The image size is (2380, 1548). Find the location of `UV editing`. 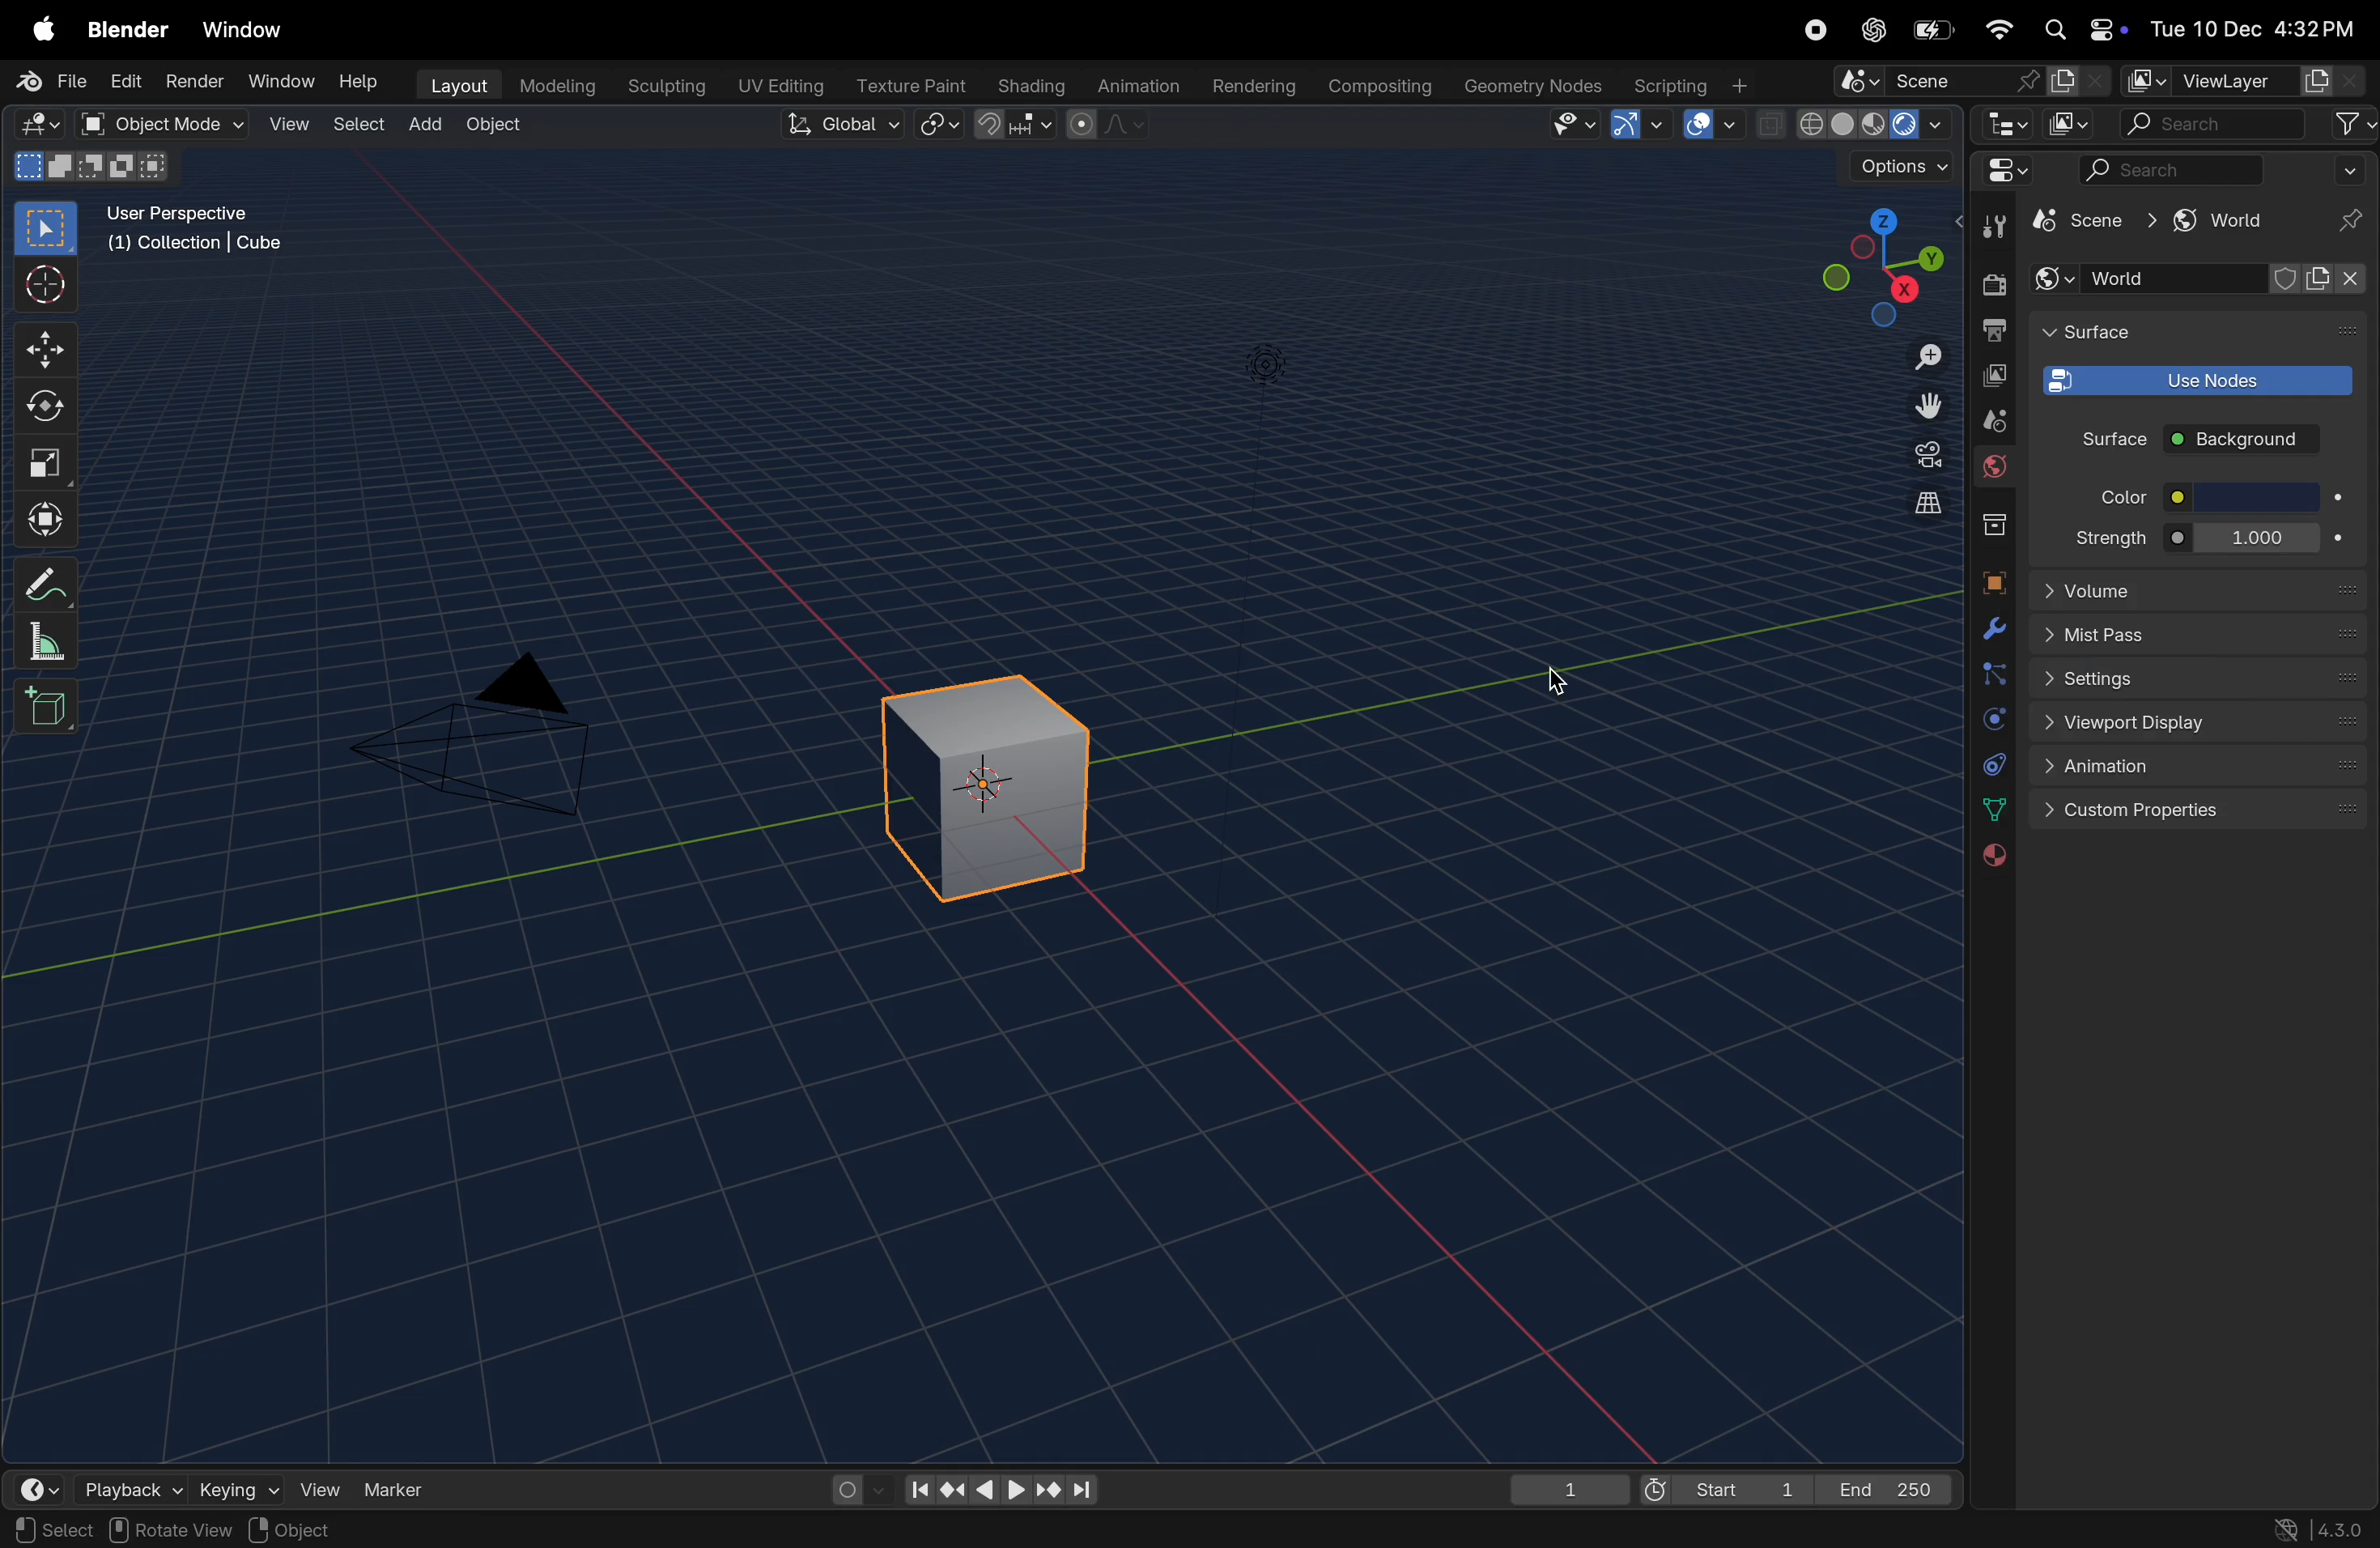

UV editing is located at coordinates (775, 87).